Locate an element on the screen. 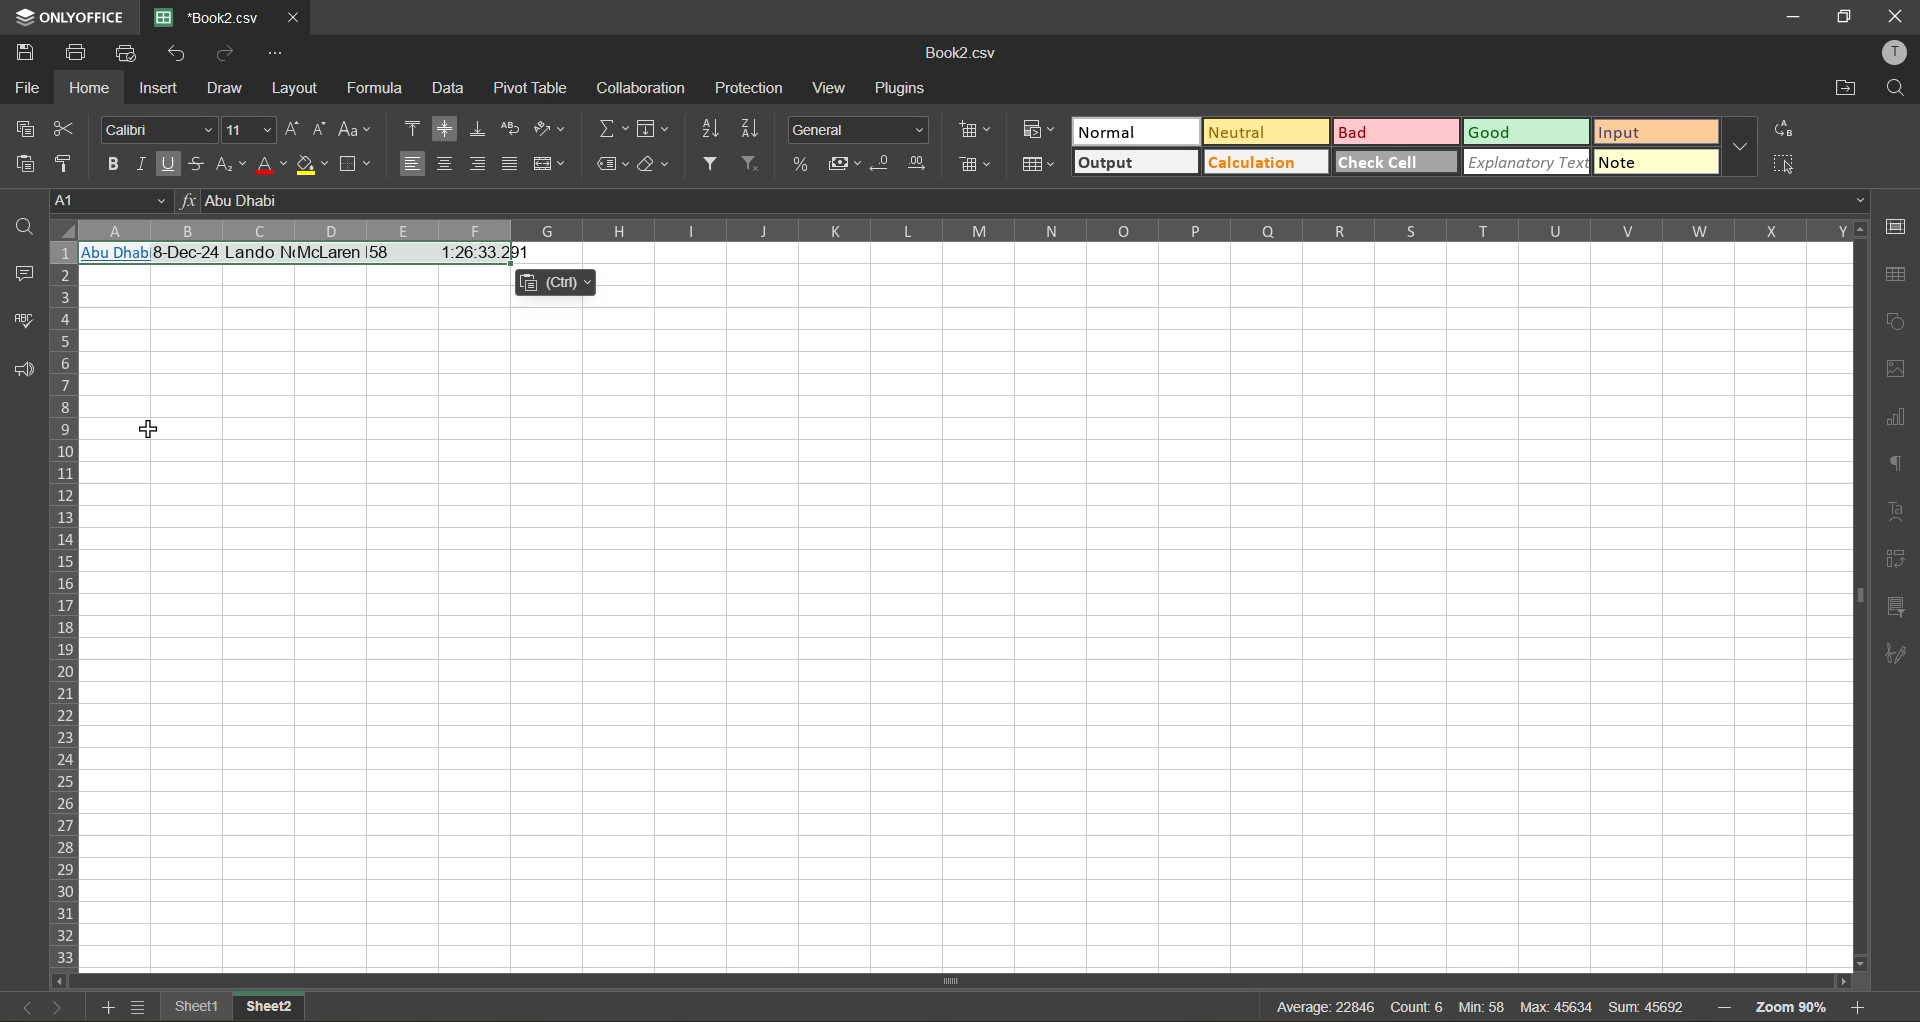 This screenshot has height=1022, width=1920. paragraph is located at coordinates (1898, 468).